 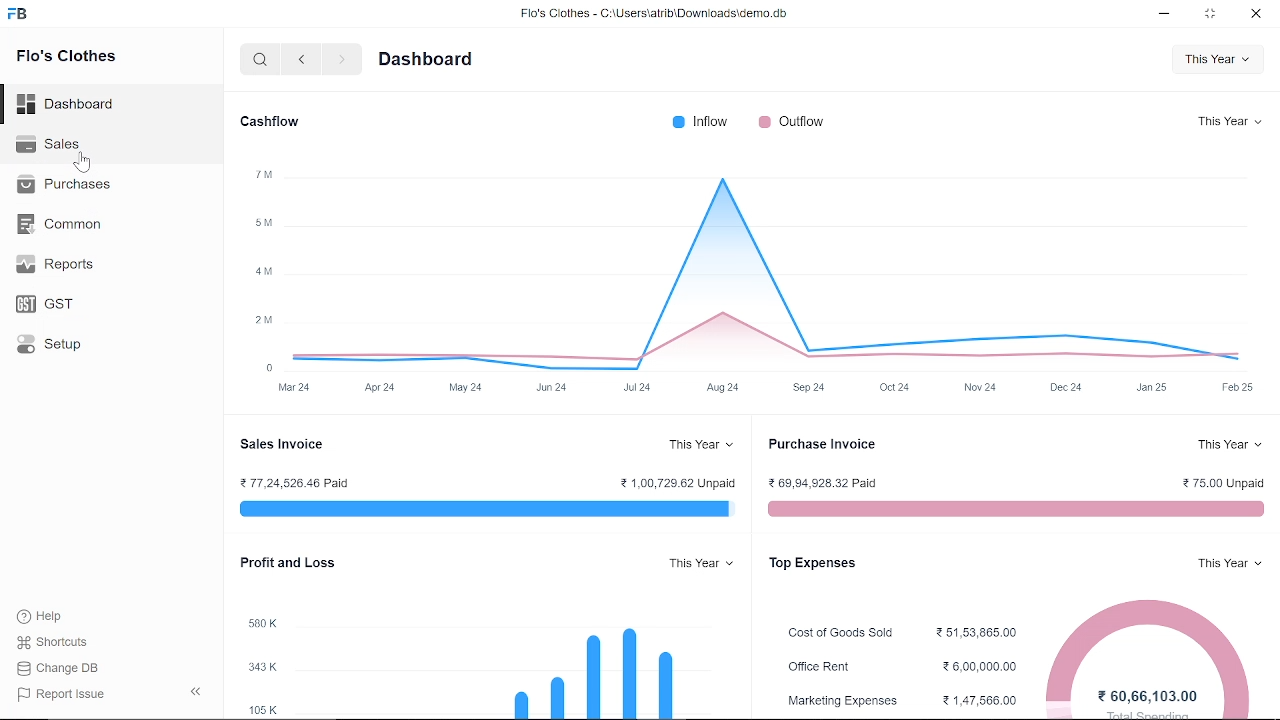 I want to click on Change DB, so click(x=64, y=668).